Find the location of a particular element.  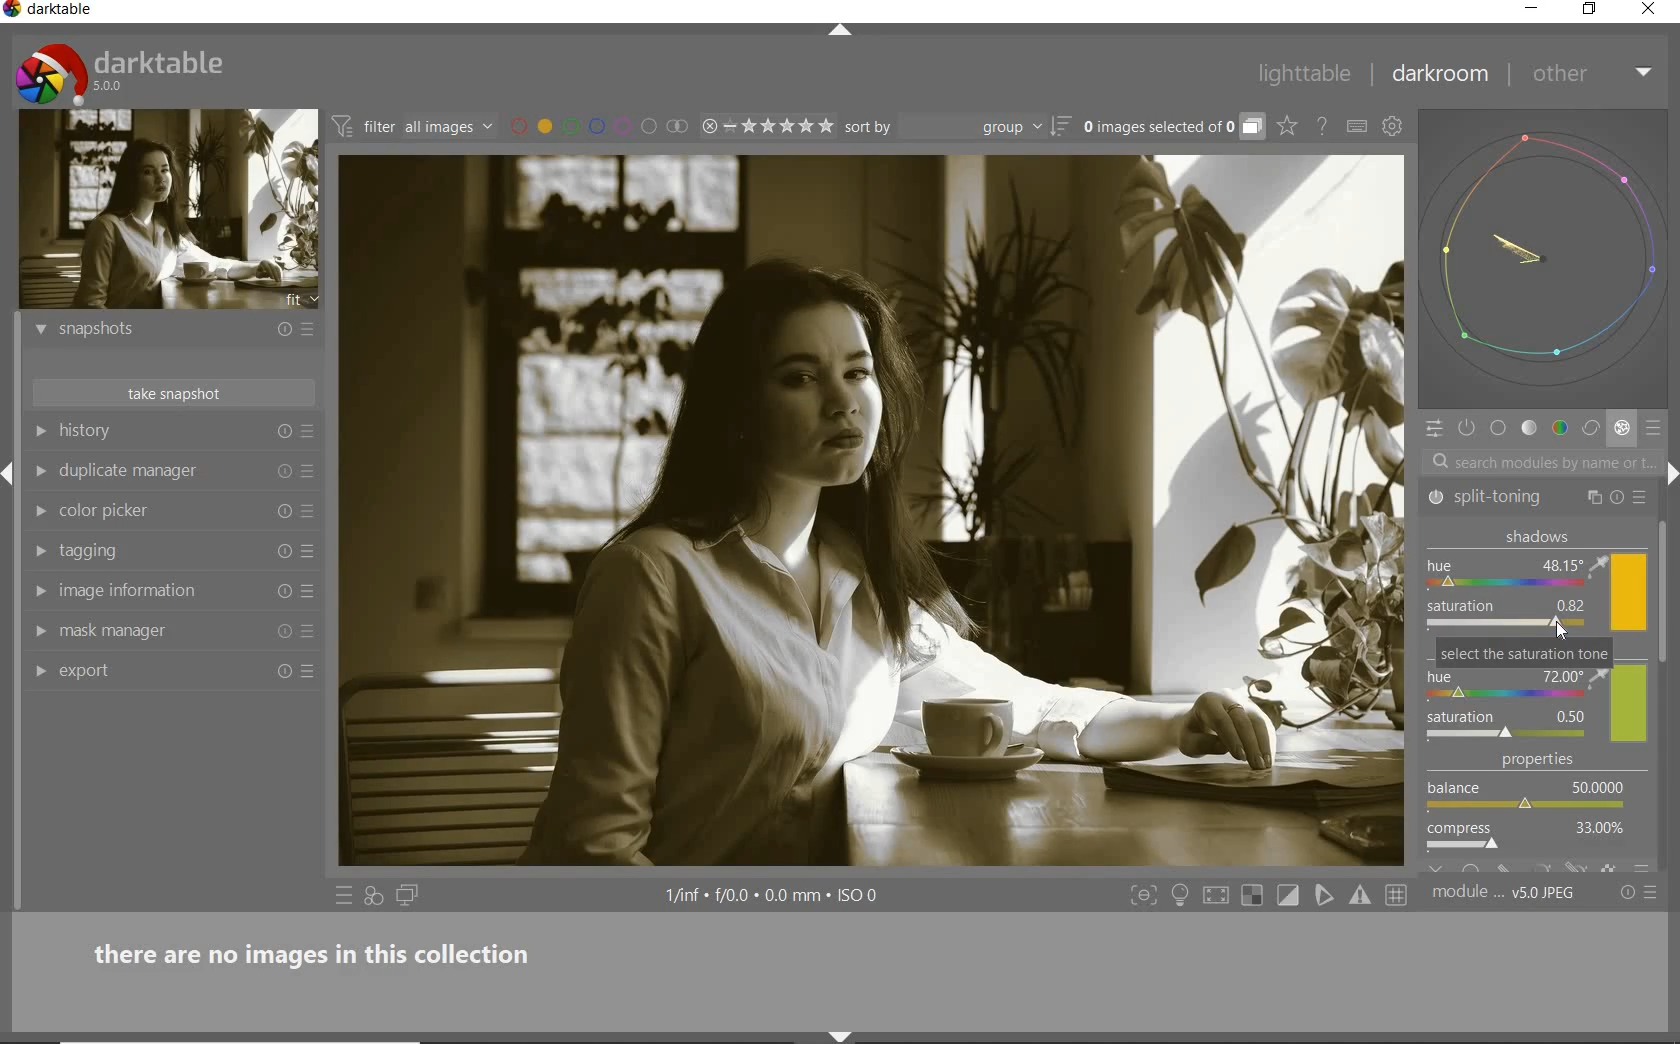

presets and preferences is located at coordinates (307, 432).